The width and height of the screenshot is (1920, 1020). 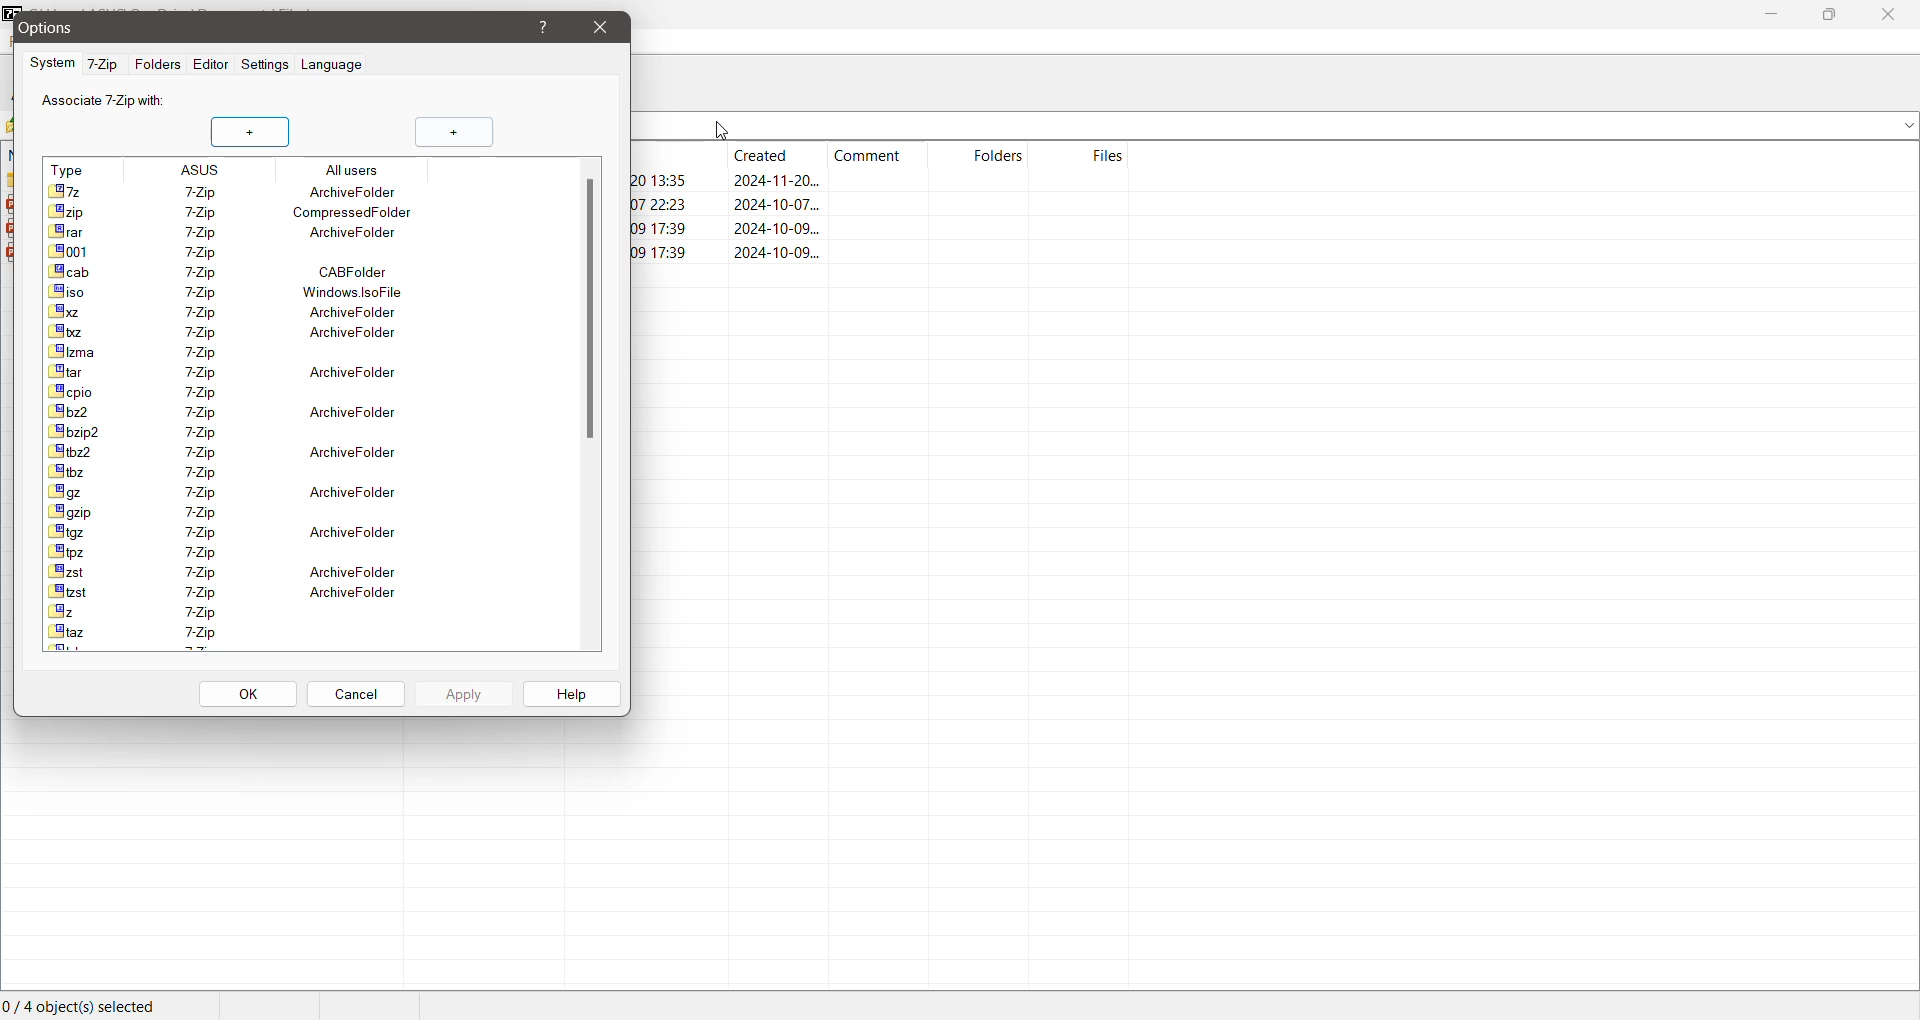 What do you see at coordinates (722, 230) in the screenshot?
I see `09 17:39 2024-10-09...` at bounding box center [722, 230].